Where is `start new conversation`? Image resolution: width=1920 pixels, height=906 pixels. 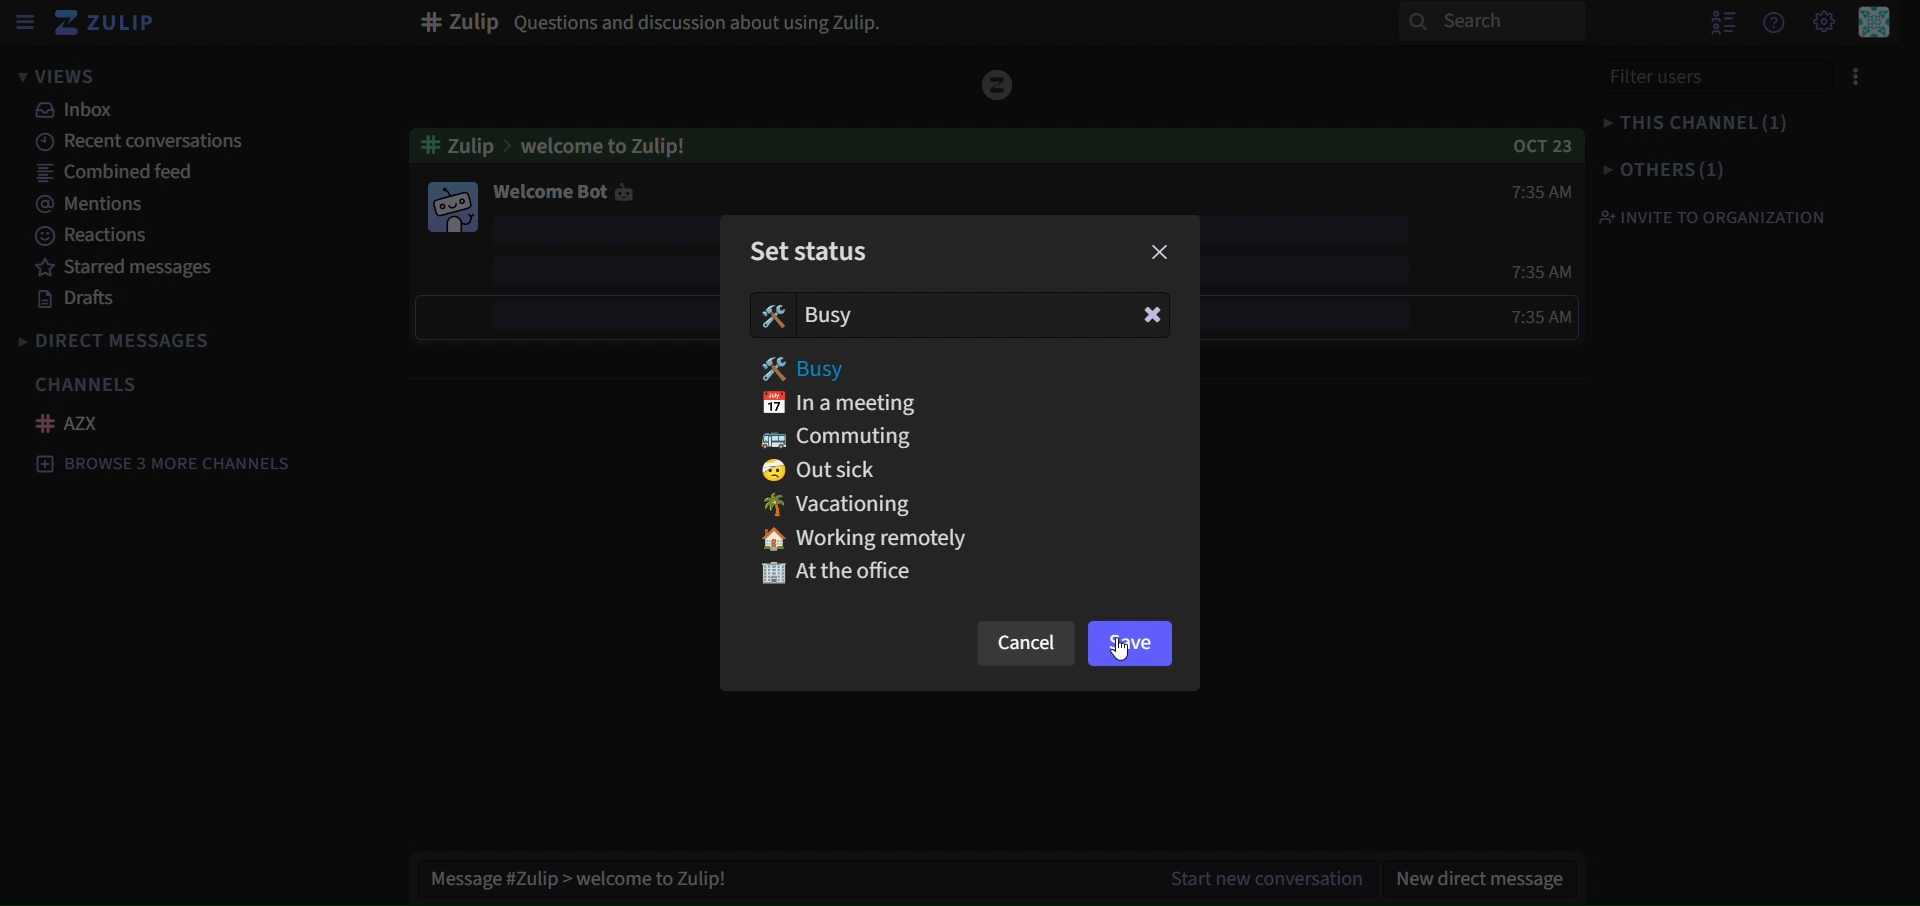
start new conversation is located at coordinates (1252, 882).